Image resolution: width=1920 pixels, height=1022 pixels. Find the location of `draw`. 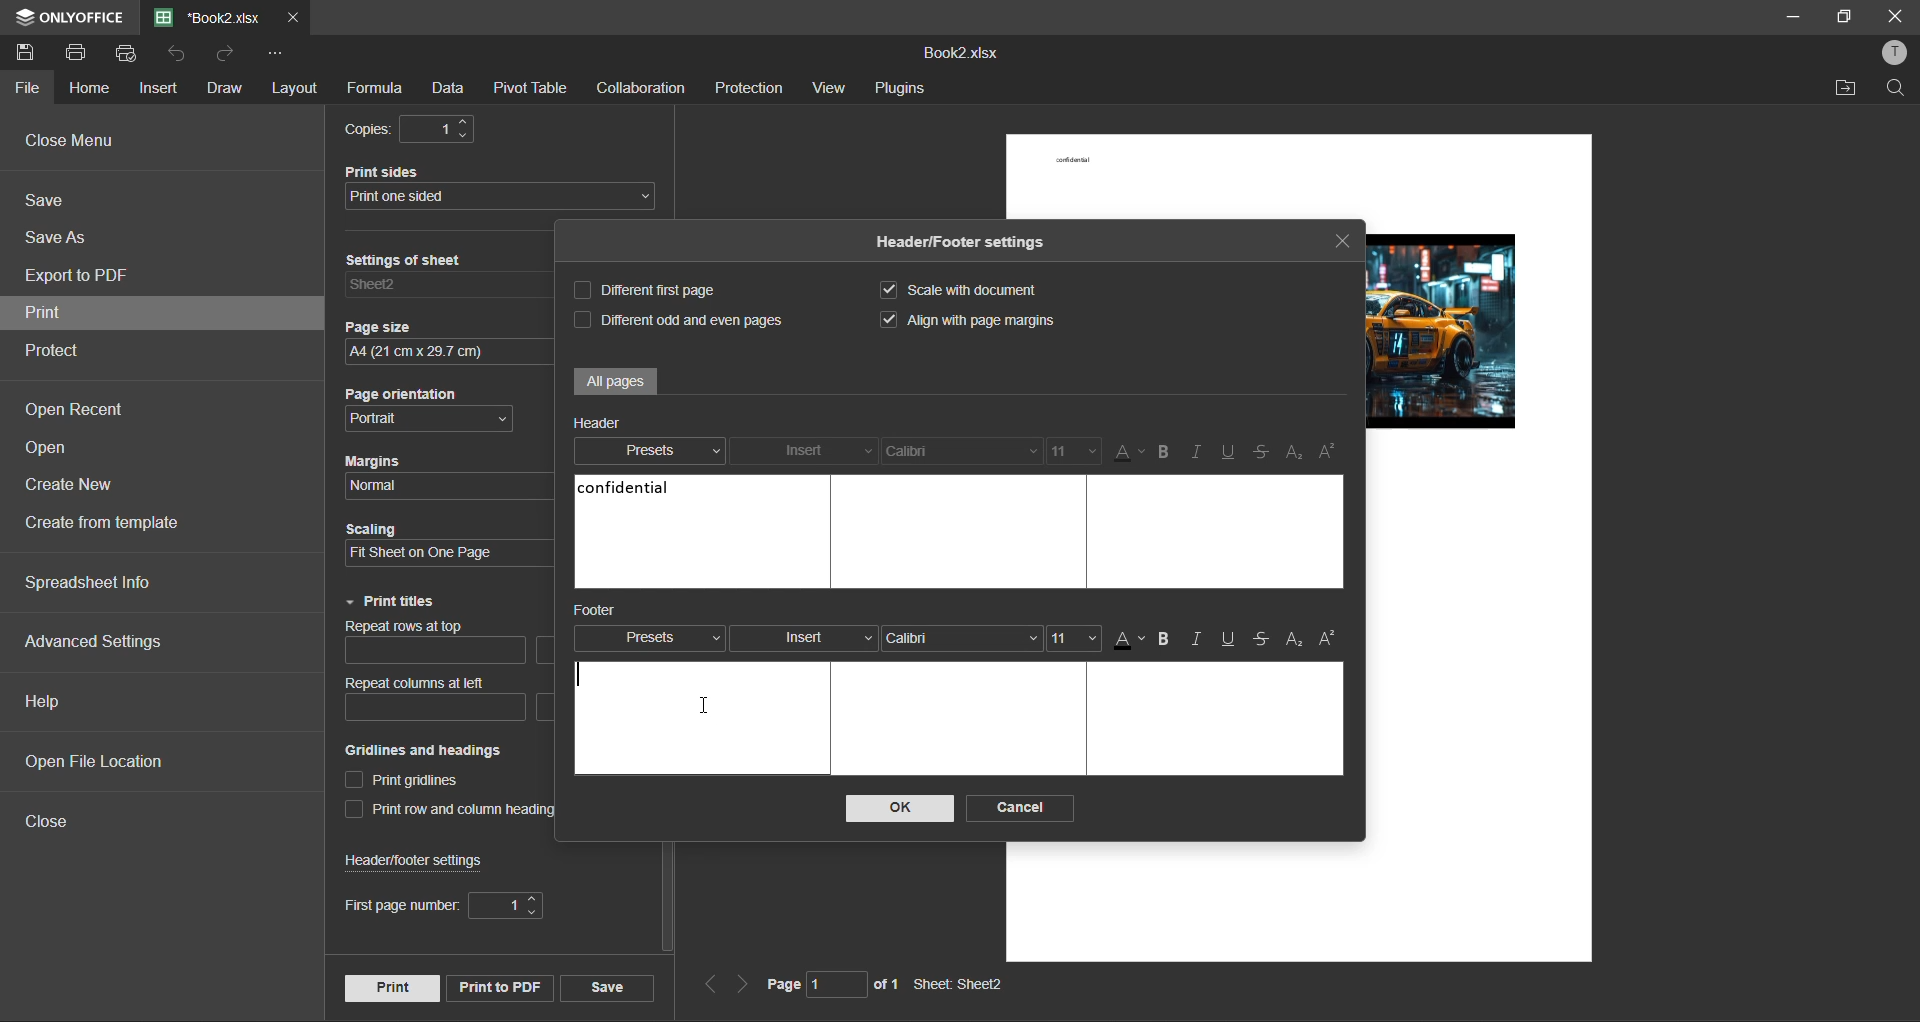

draw is located at coordinates (225, 90).